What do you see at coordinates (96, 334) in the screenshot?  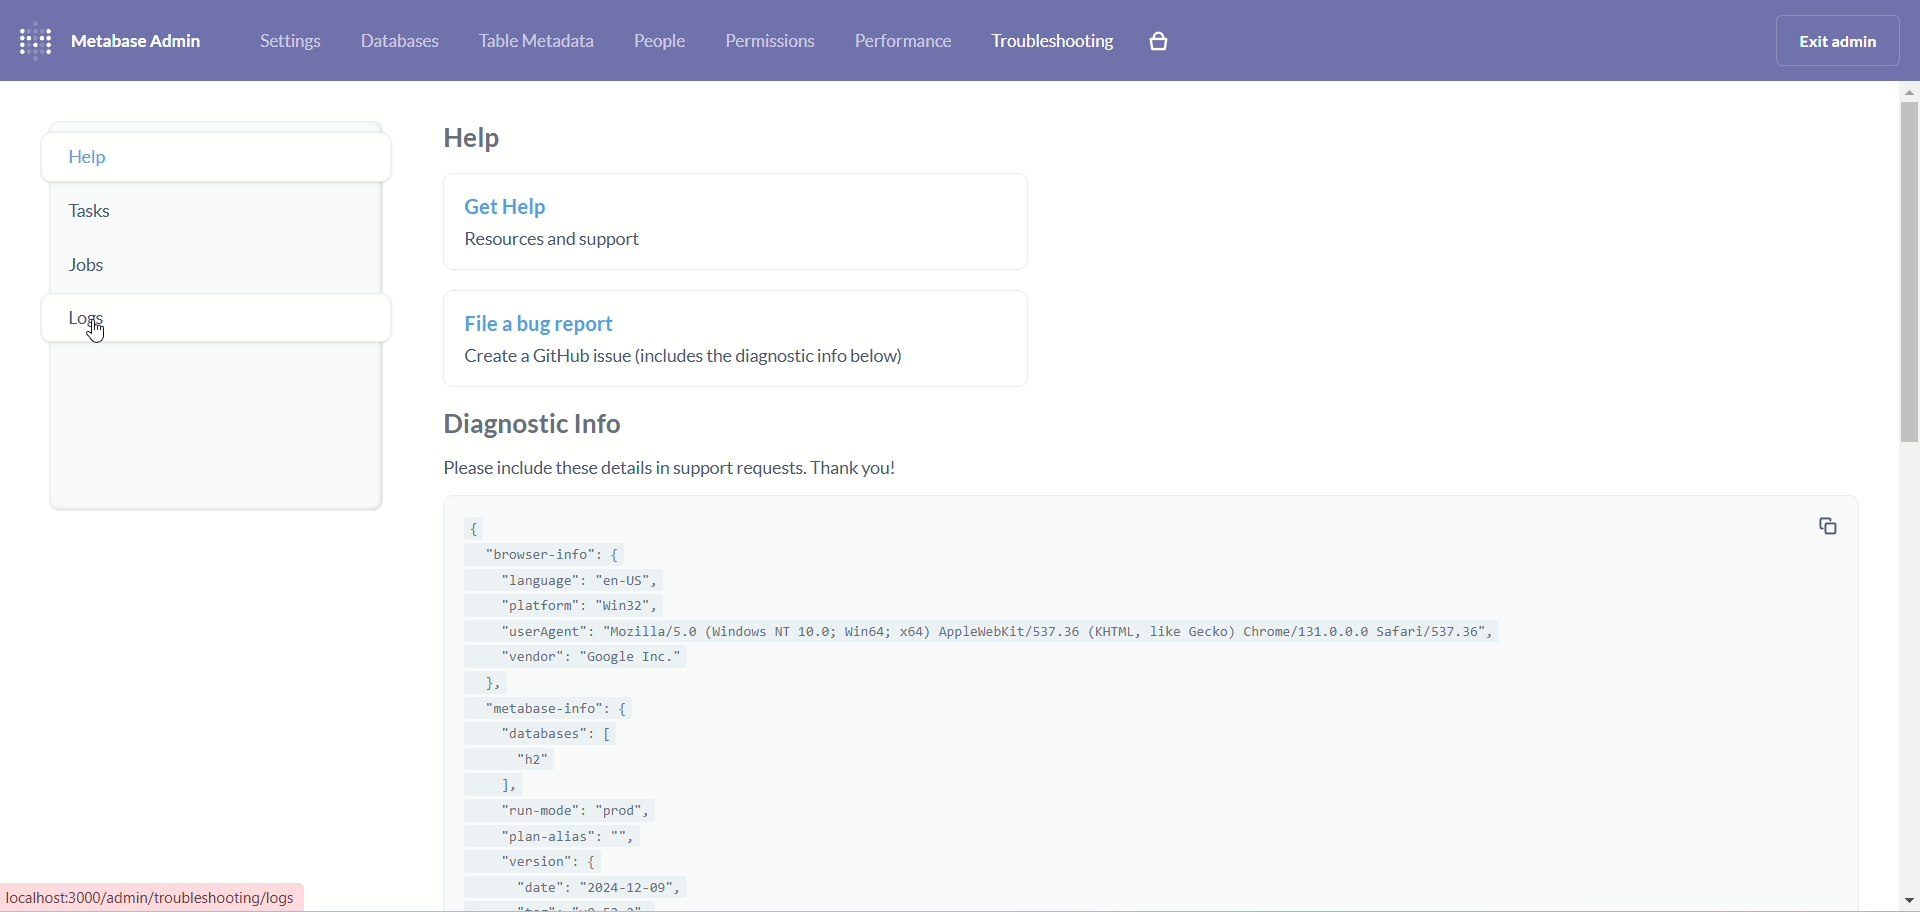 I see `cursor` at bounding box center [96, 334].